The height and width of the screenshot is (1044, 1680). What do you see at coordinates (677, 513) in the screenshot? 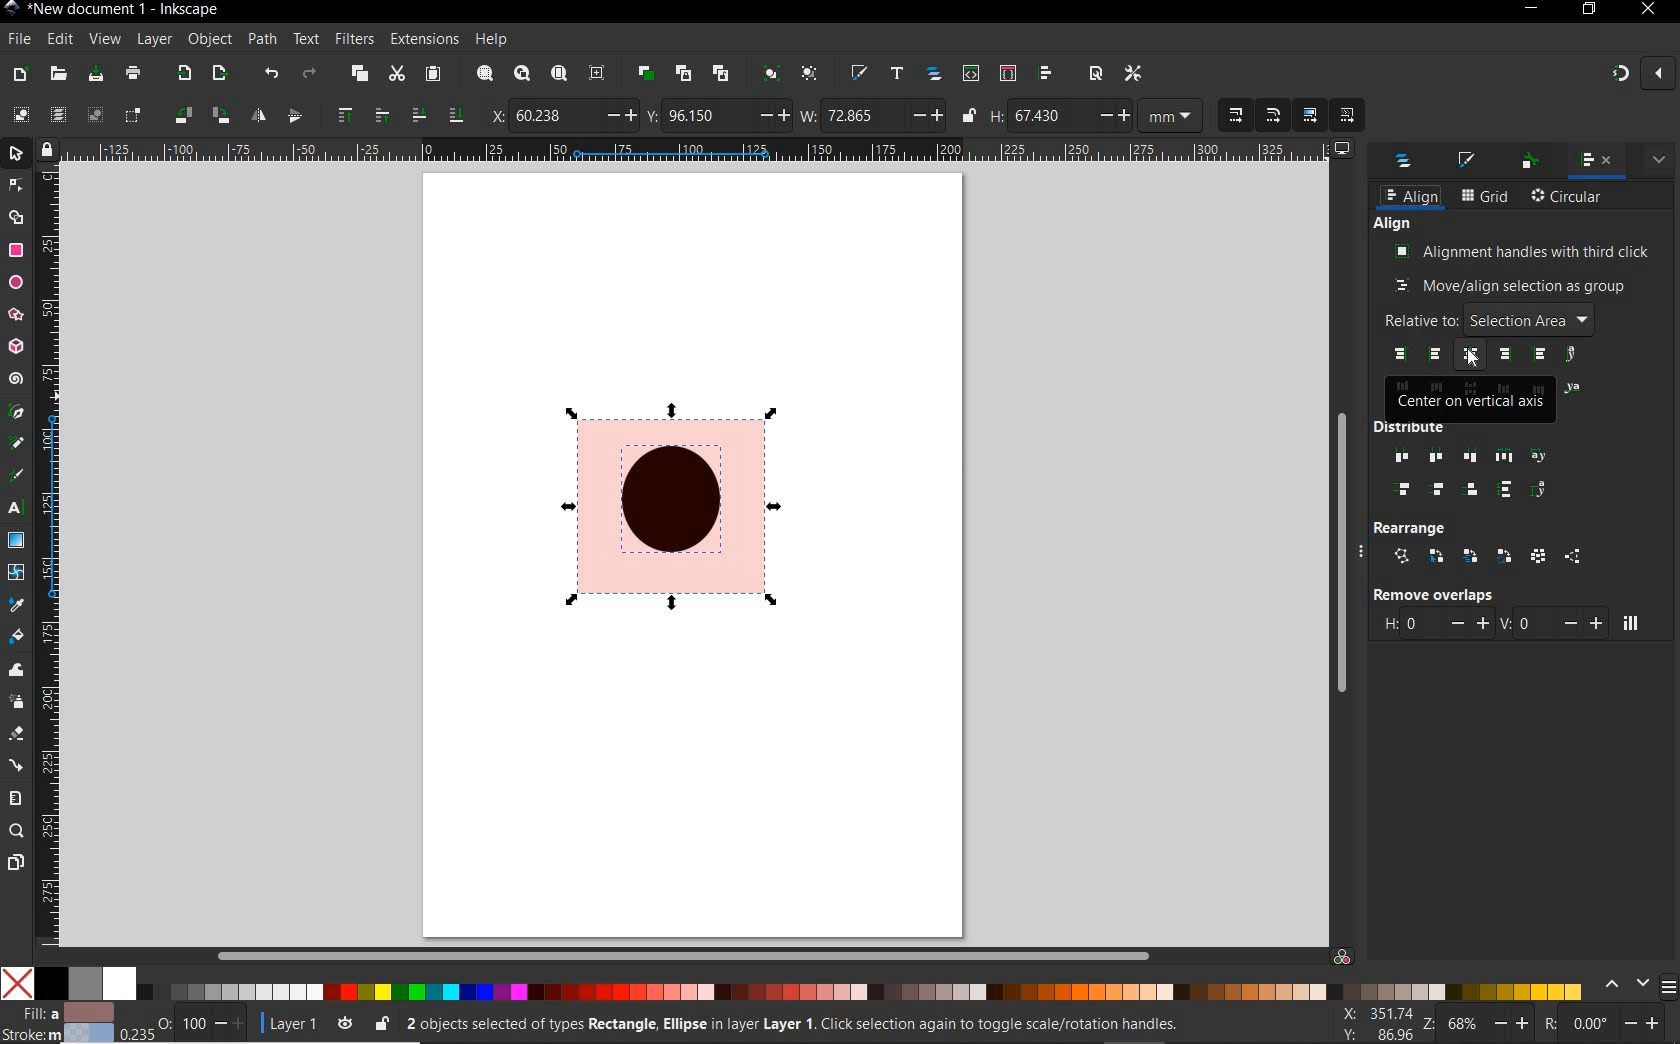
I see `SHAPES ALIGNED TO THEIR CENTER` at bounding box center [677, 513].